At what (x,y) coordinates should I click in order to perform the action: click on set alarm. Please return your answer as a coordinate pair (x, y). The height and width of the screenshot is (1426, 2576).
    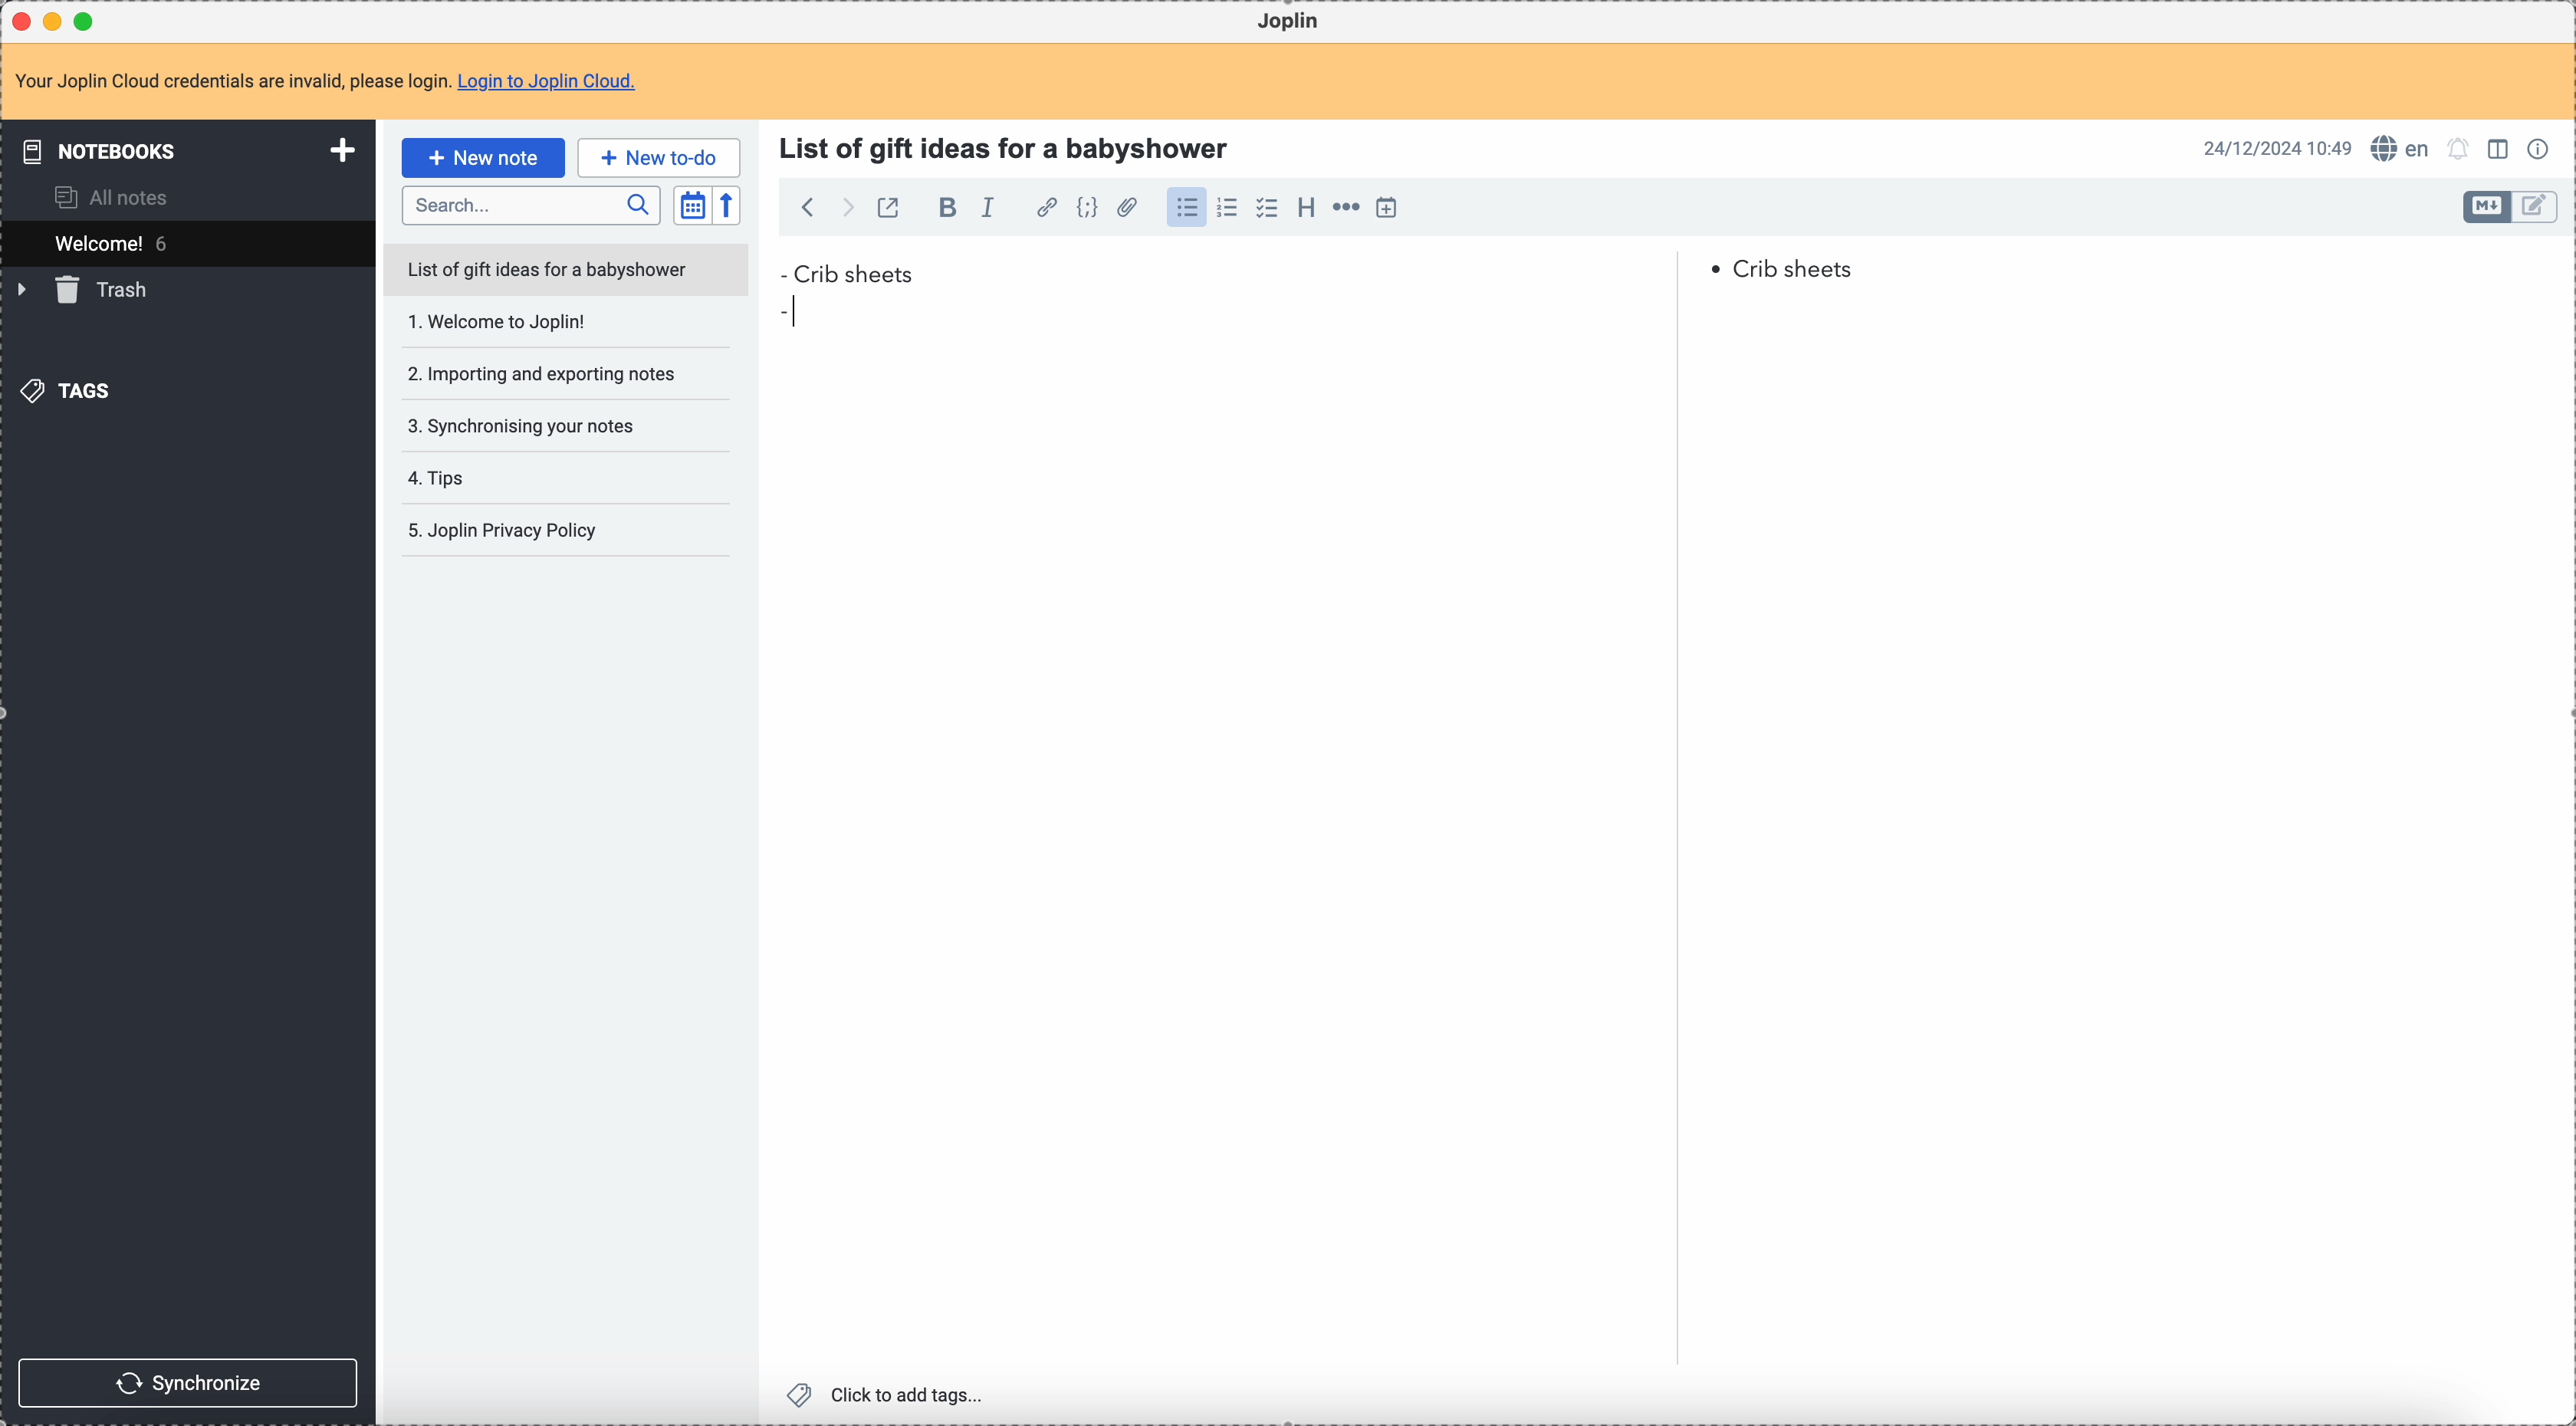
    Looking at the image, I should click on (2459, 149).